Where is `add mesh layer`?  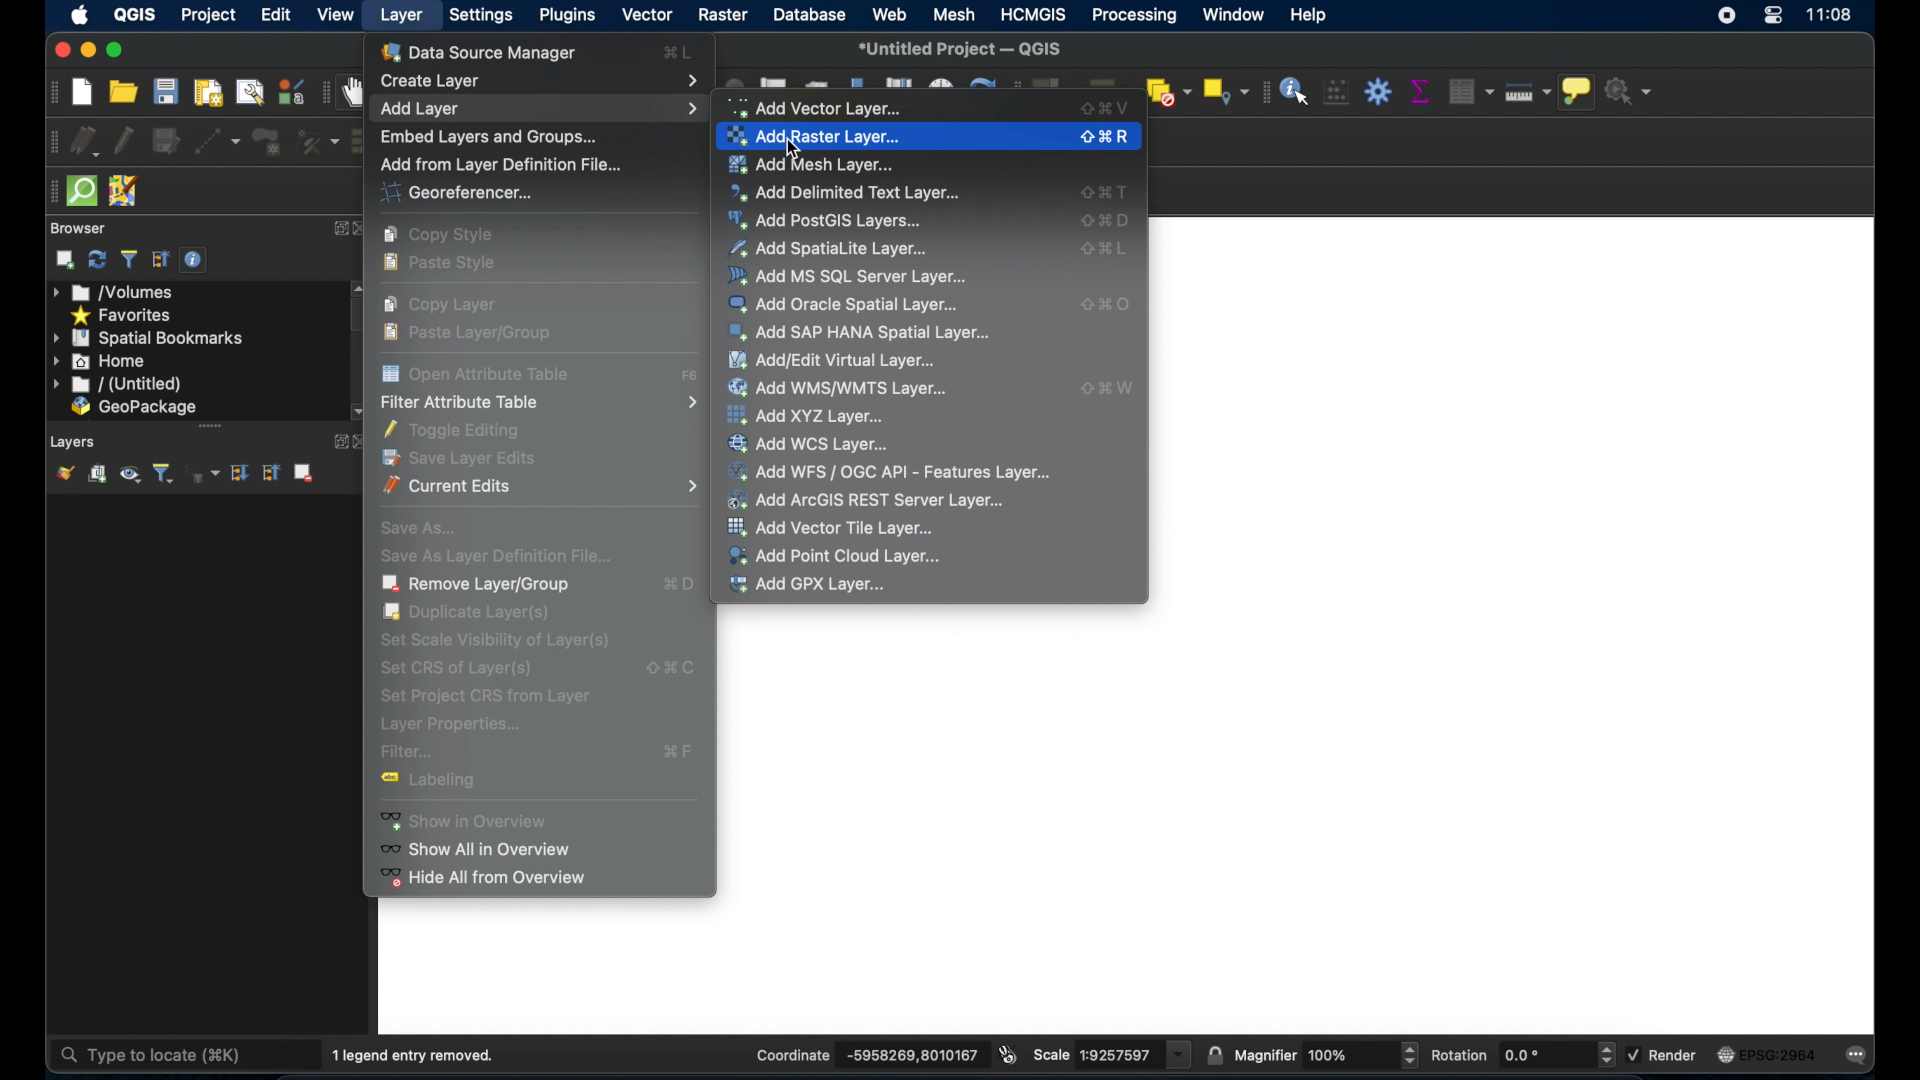
add mesh layer is located at coordinates (818, 163).